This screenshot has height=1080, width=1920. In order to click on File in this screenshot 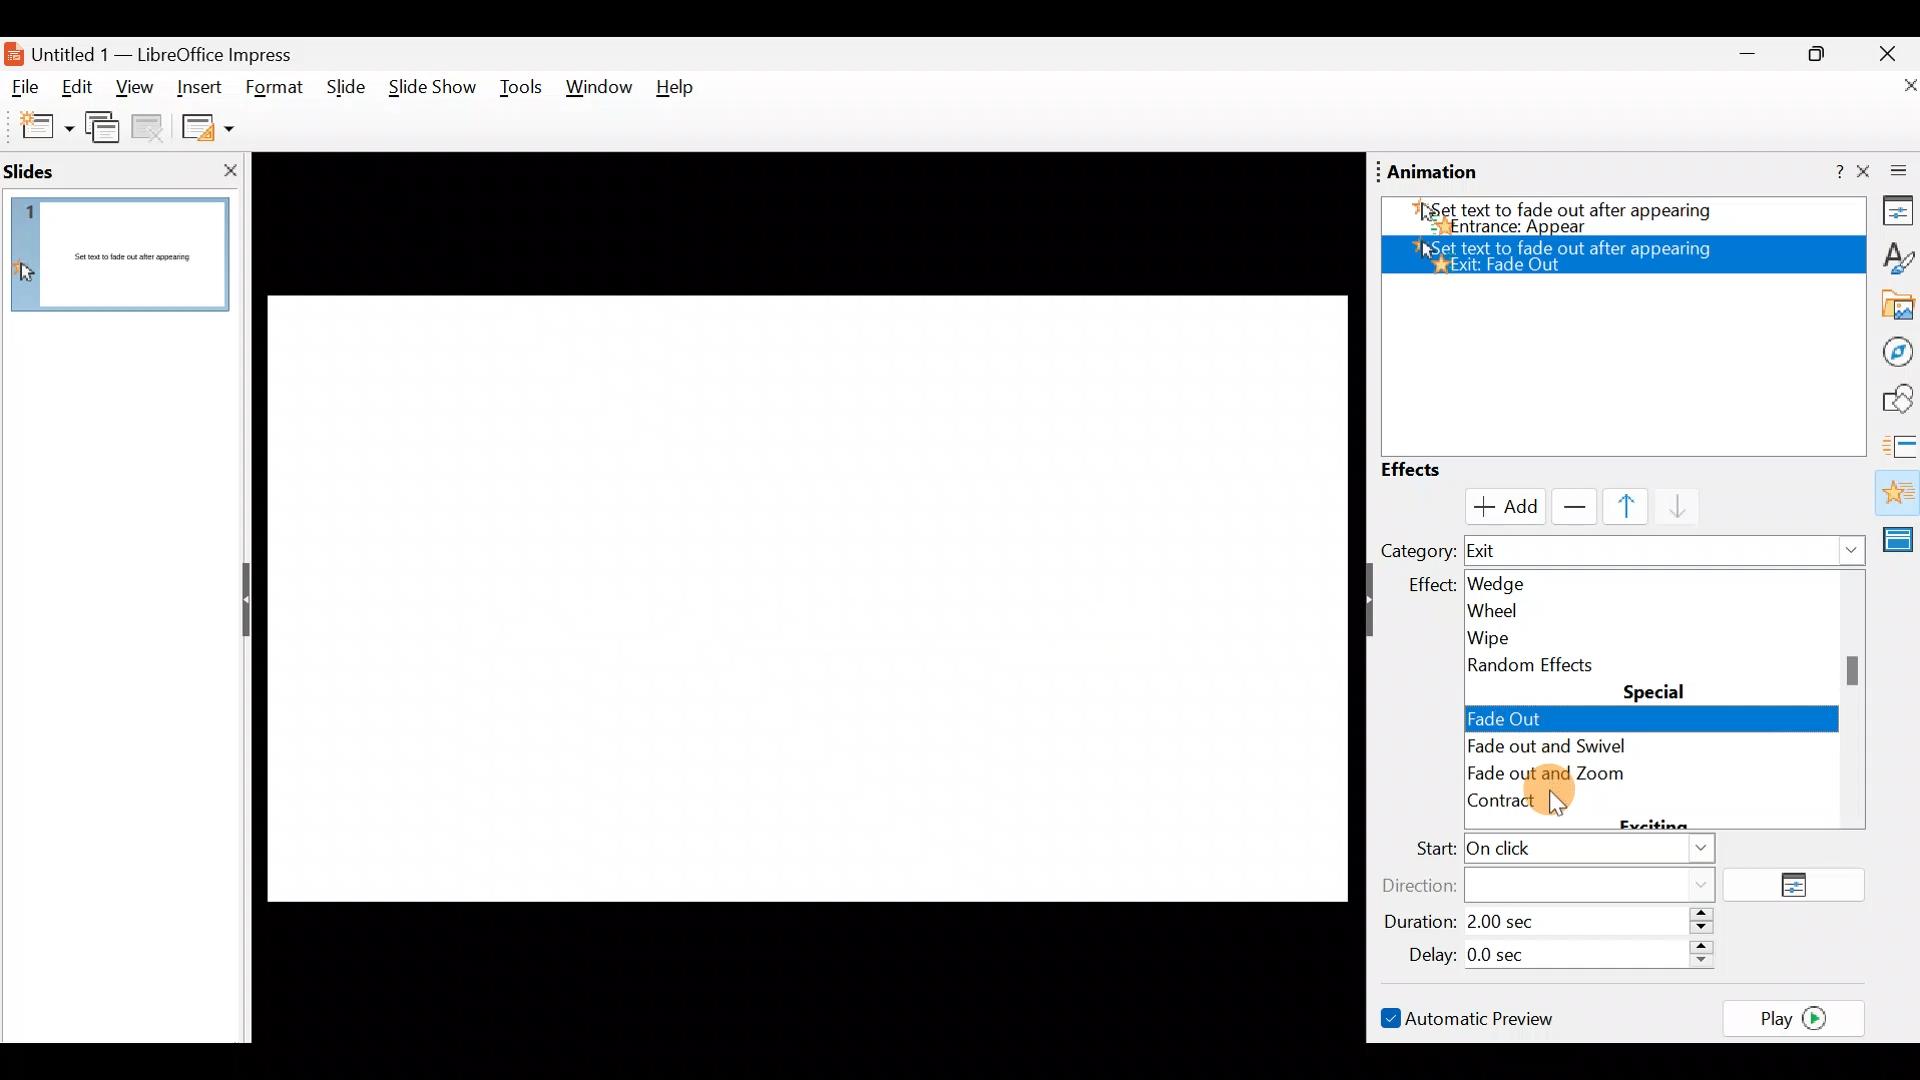, I will do `click(26, 88)`.